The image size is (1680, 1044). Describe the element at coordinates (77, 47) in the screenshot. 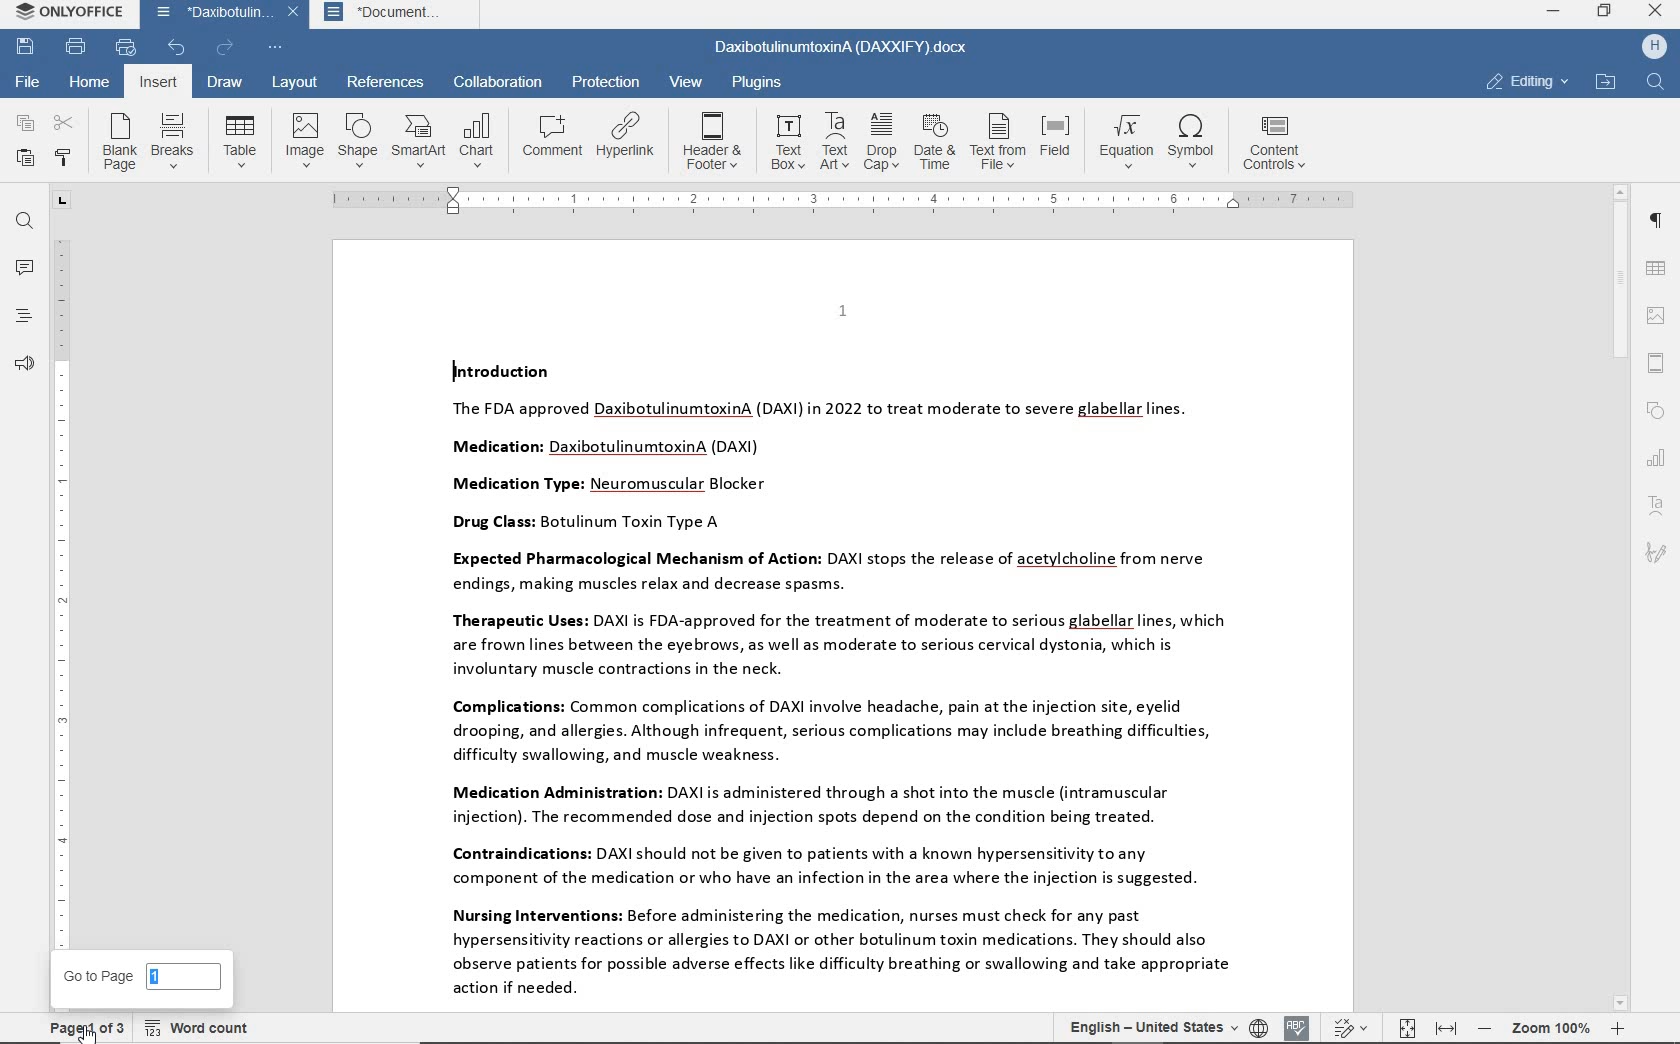

I see `print` at that location.